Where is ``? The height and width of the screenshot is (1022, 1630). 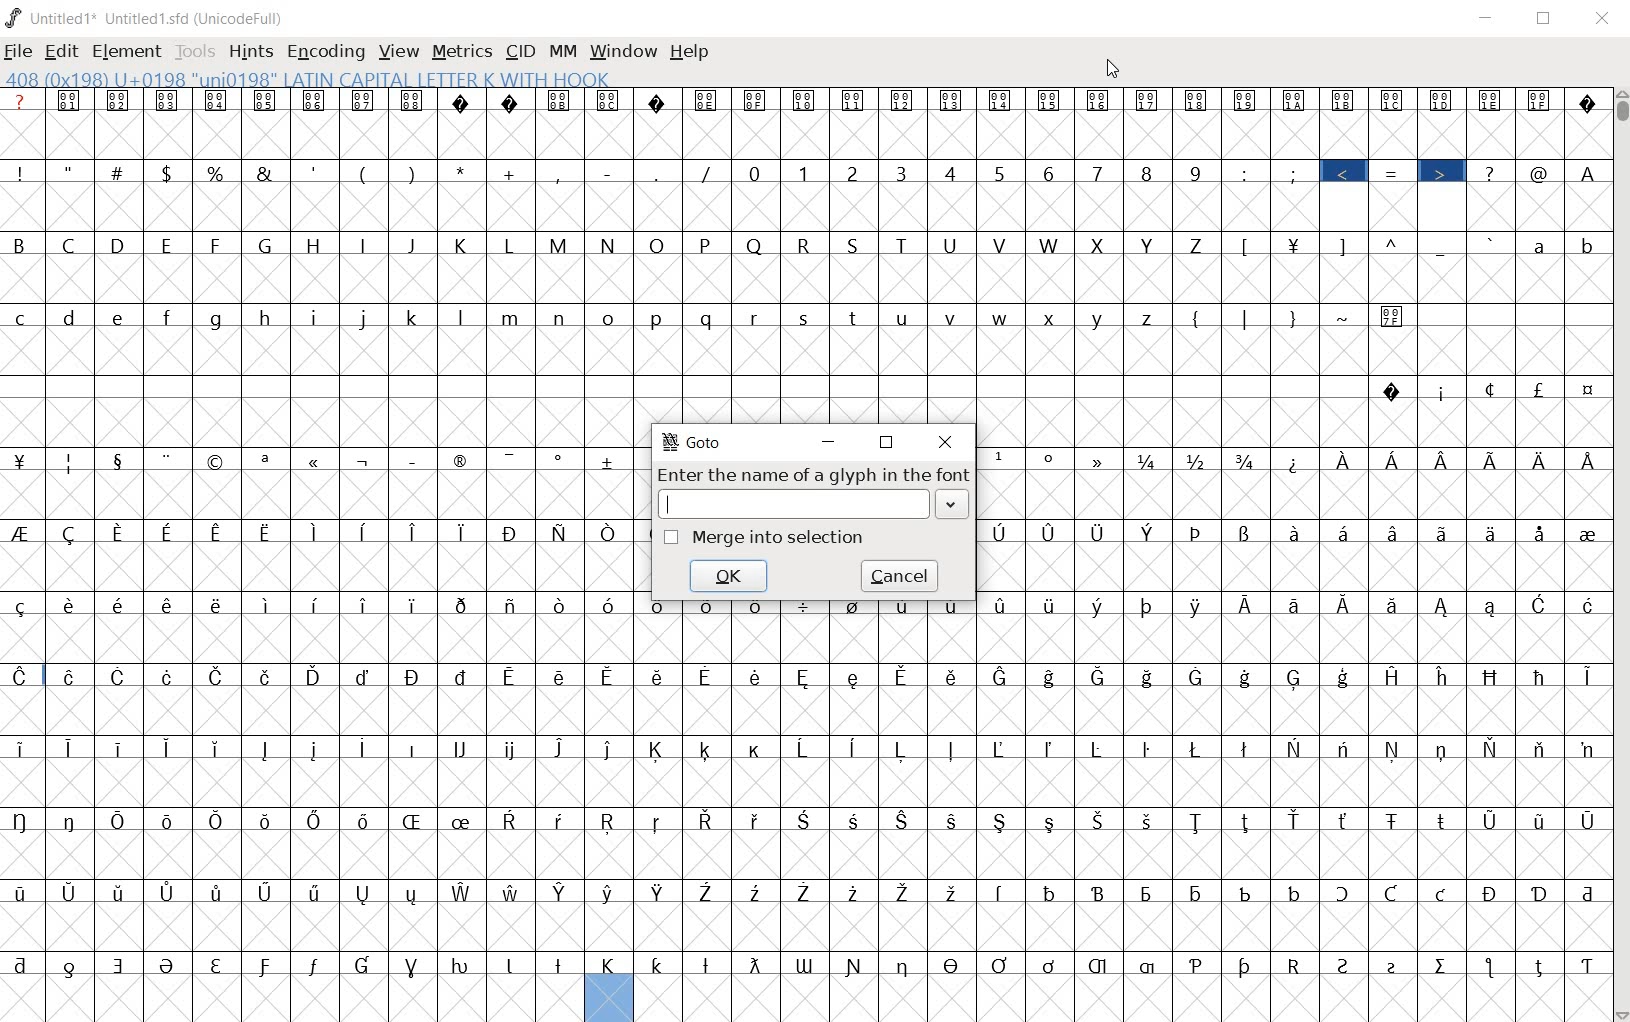
 is located at coordinates (1299, 461).